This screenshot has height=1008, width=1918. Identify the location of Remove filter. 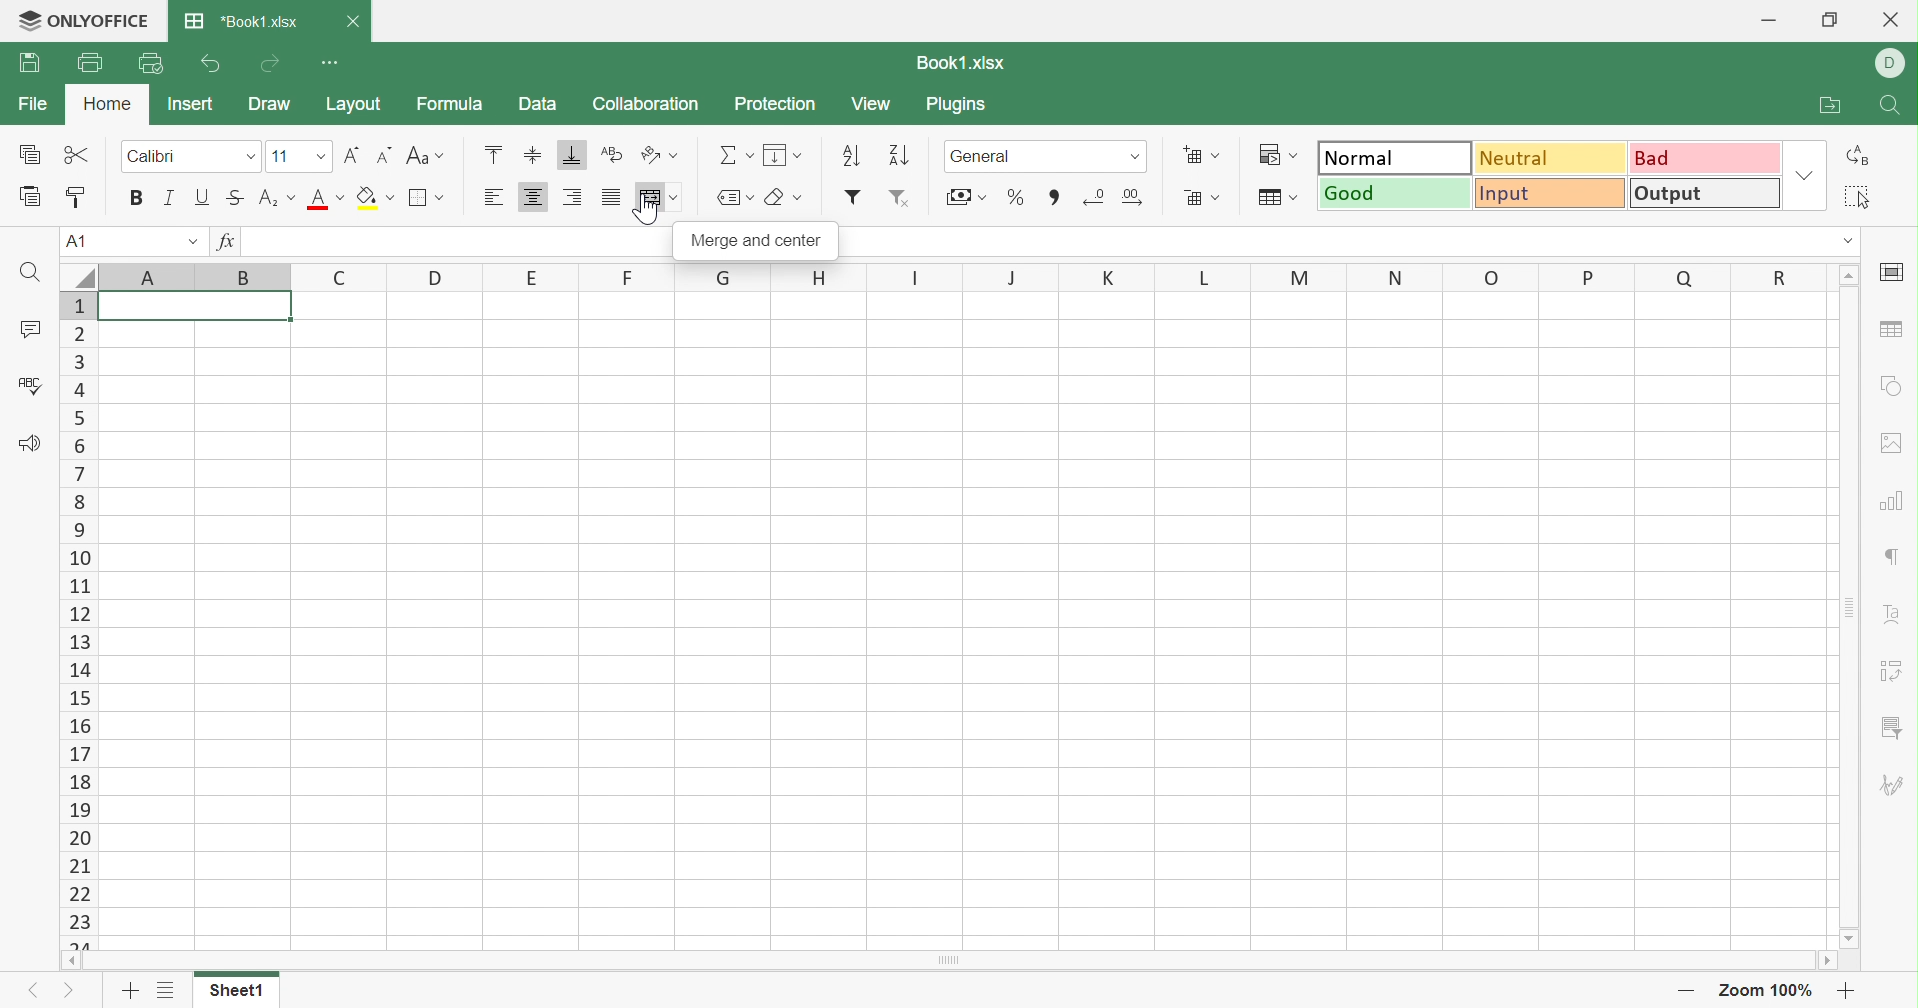
(905, 198).